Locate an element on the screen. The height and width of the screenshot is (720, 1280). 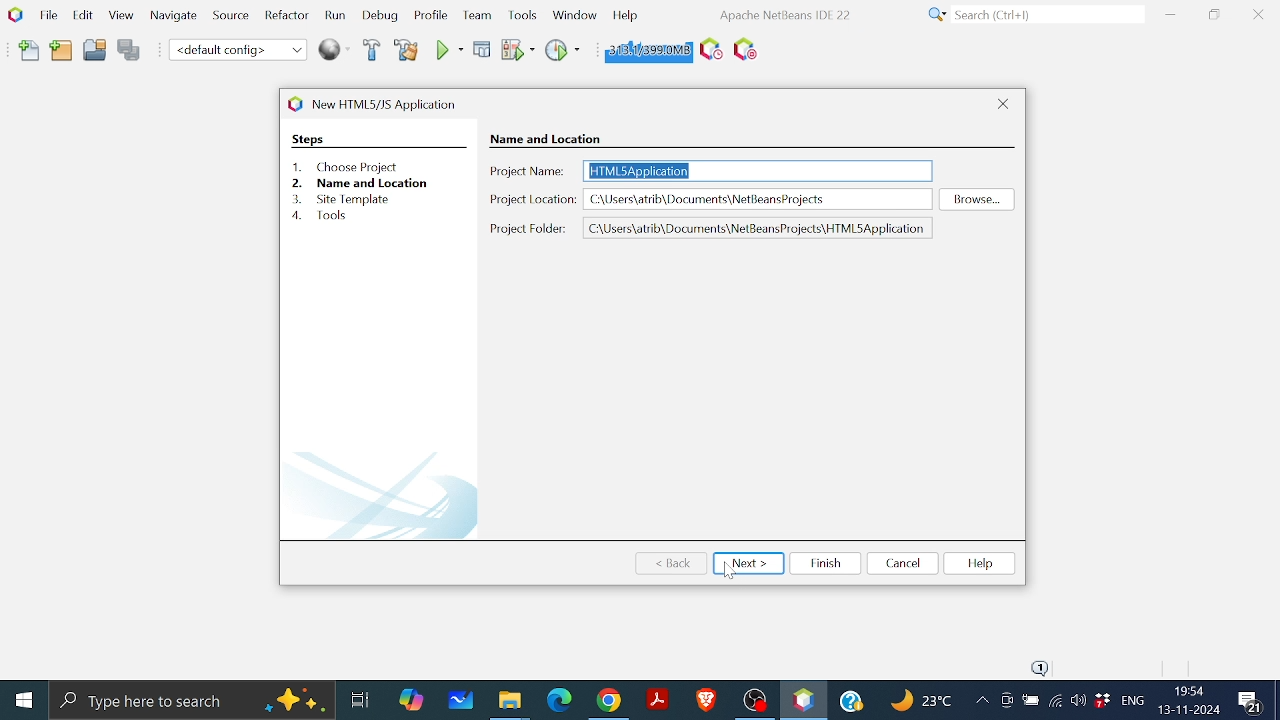
Project folder is located at coordinates (759, 228).